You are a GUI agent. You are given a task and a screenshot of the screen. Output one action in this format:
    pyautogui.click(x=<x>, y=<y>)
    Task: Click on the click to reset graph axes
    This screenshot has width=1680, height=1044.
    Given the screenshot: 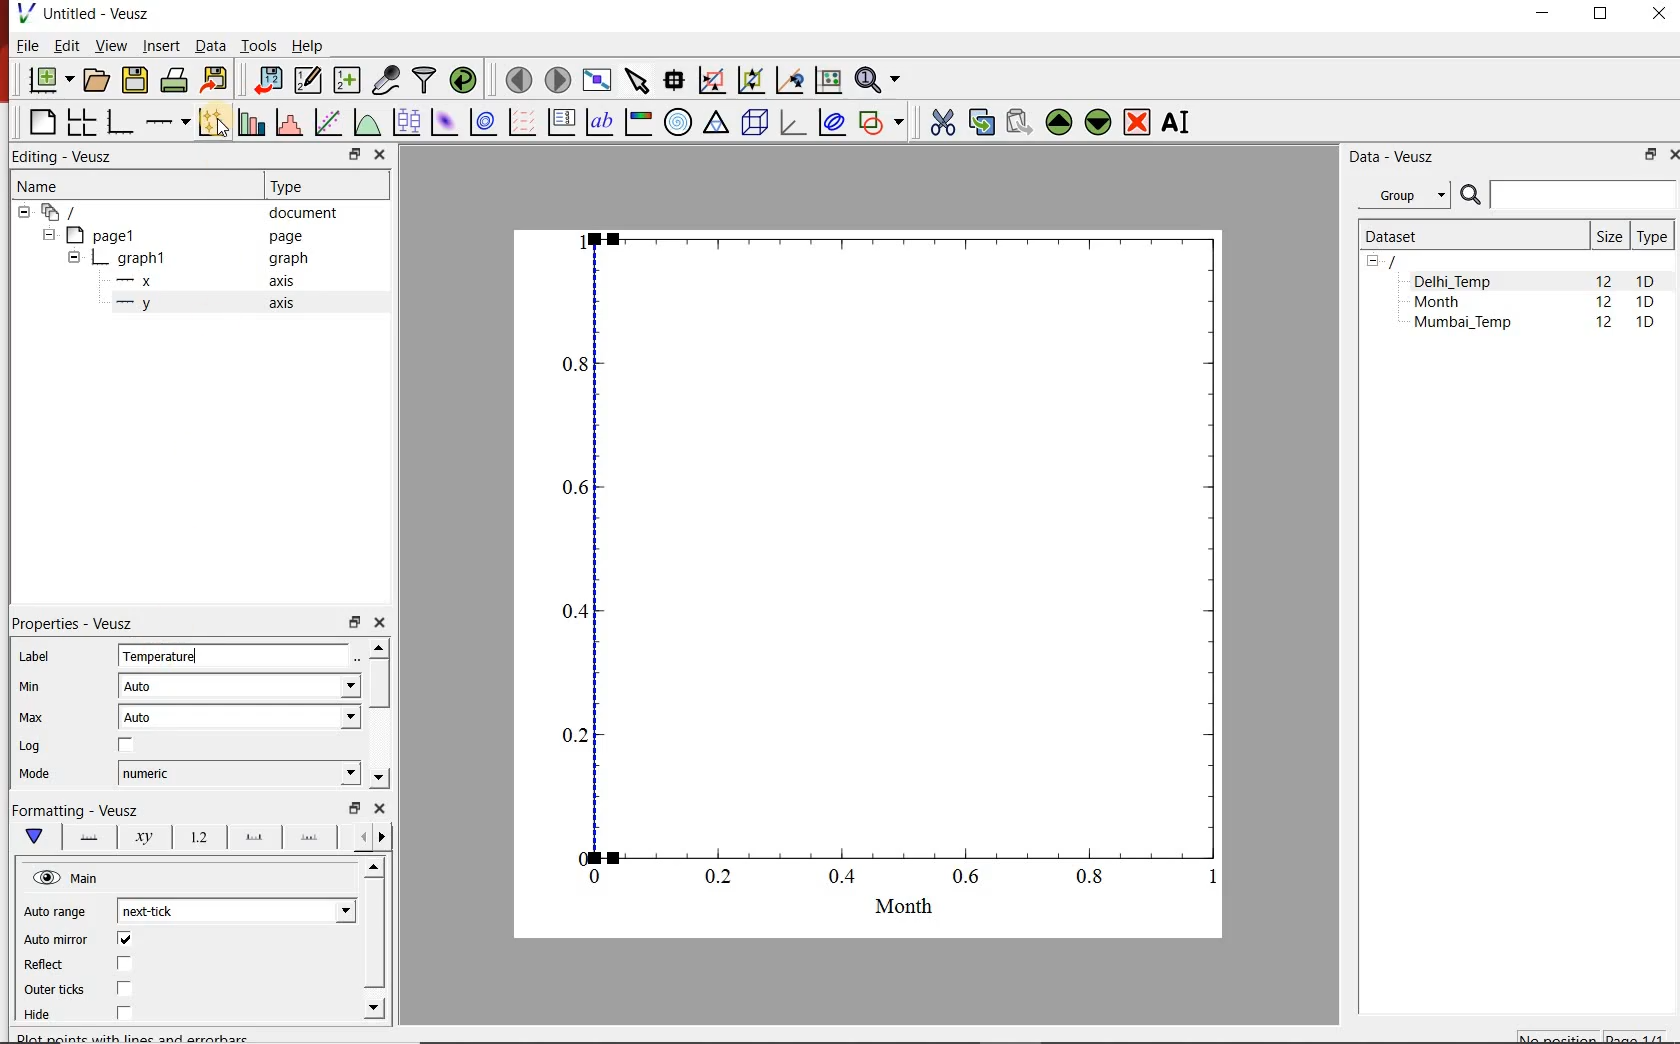 What is the action you would take?
    pyautogui.click(x=828, y=81)
    